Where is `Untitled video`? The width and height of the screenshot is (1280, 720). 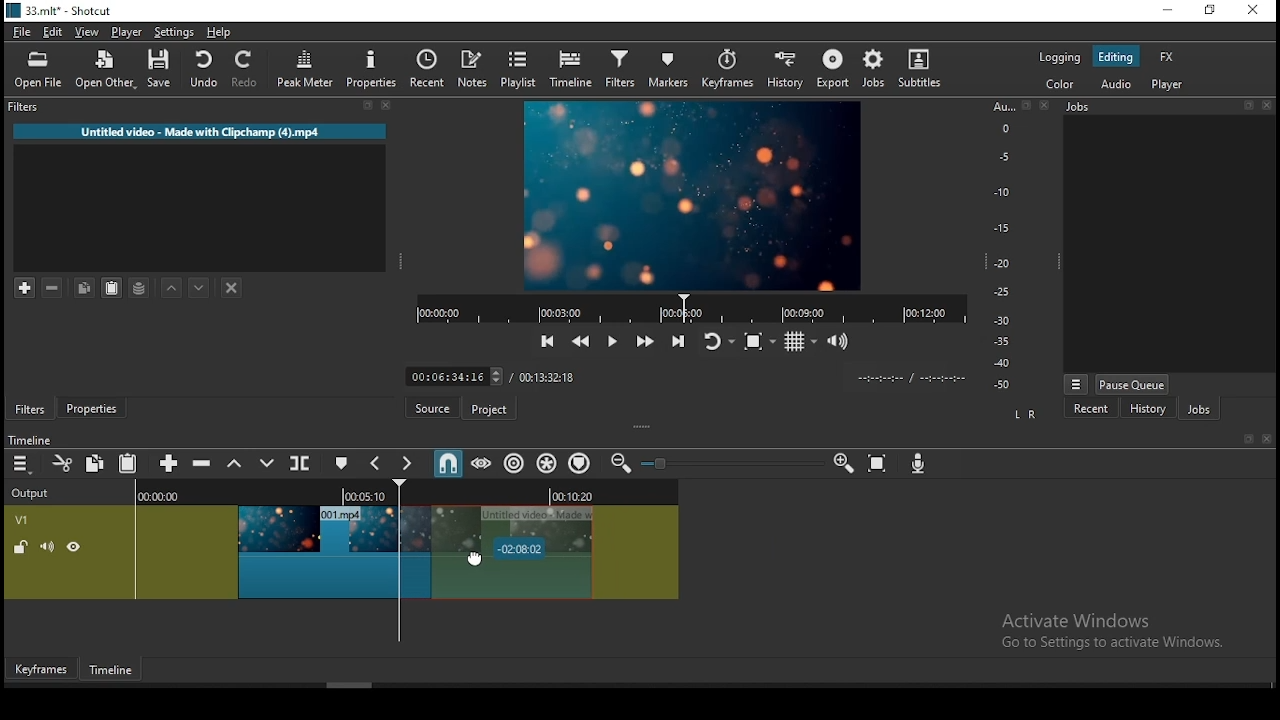 Untitled video is located at coordinates (195, 135).